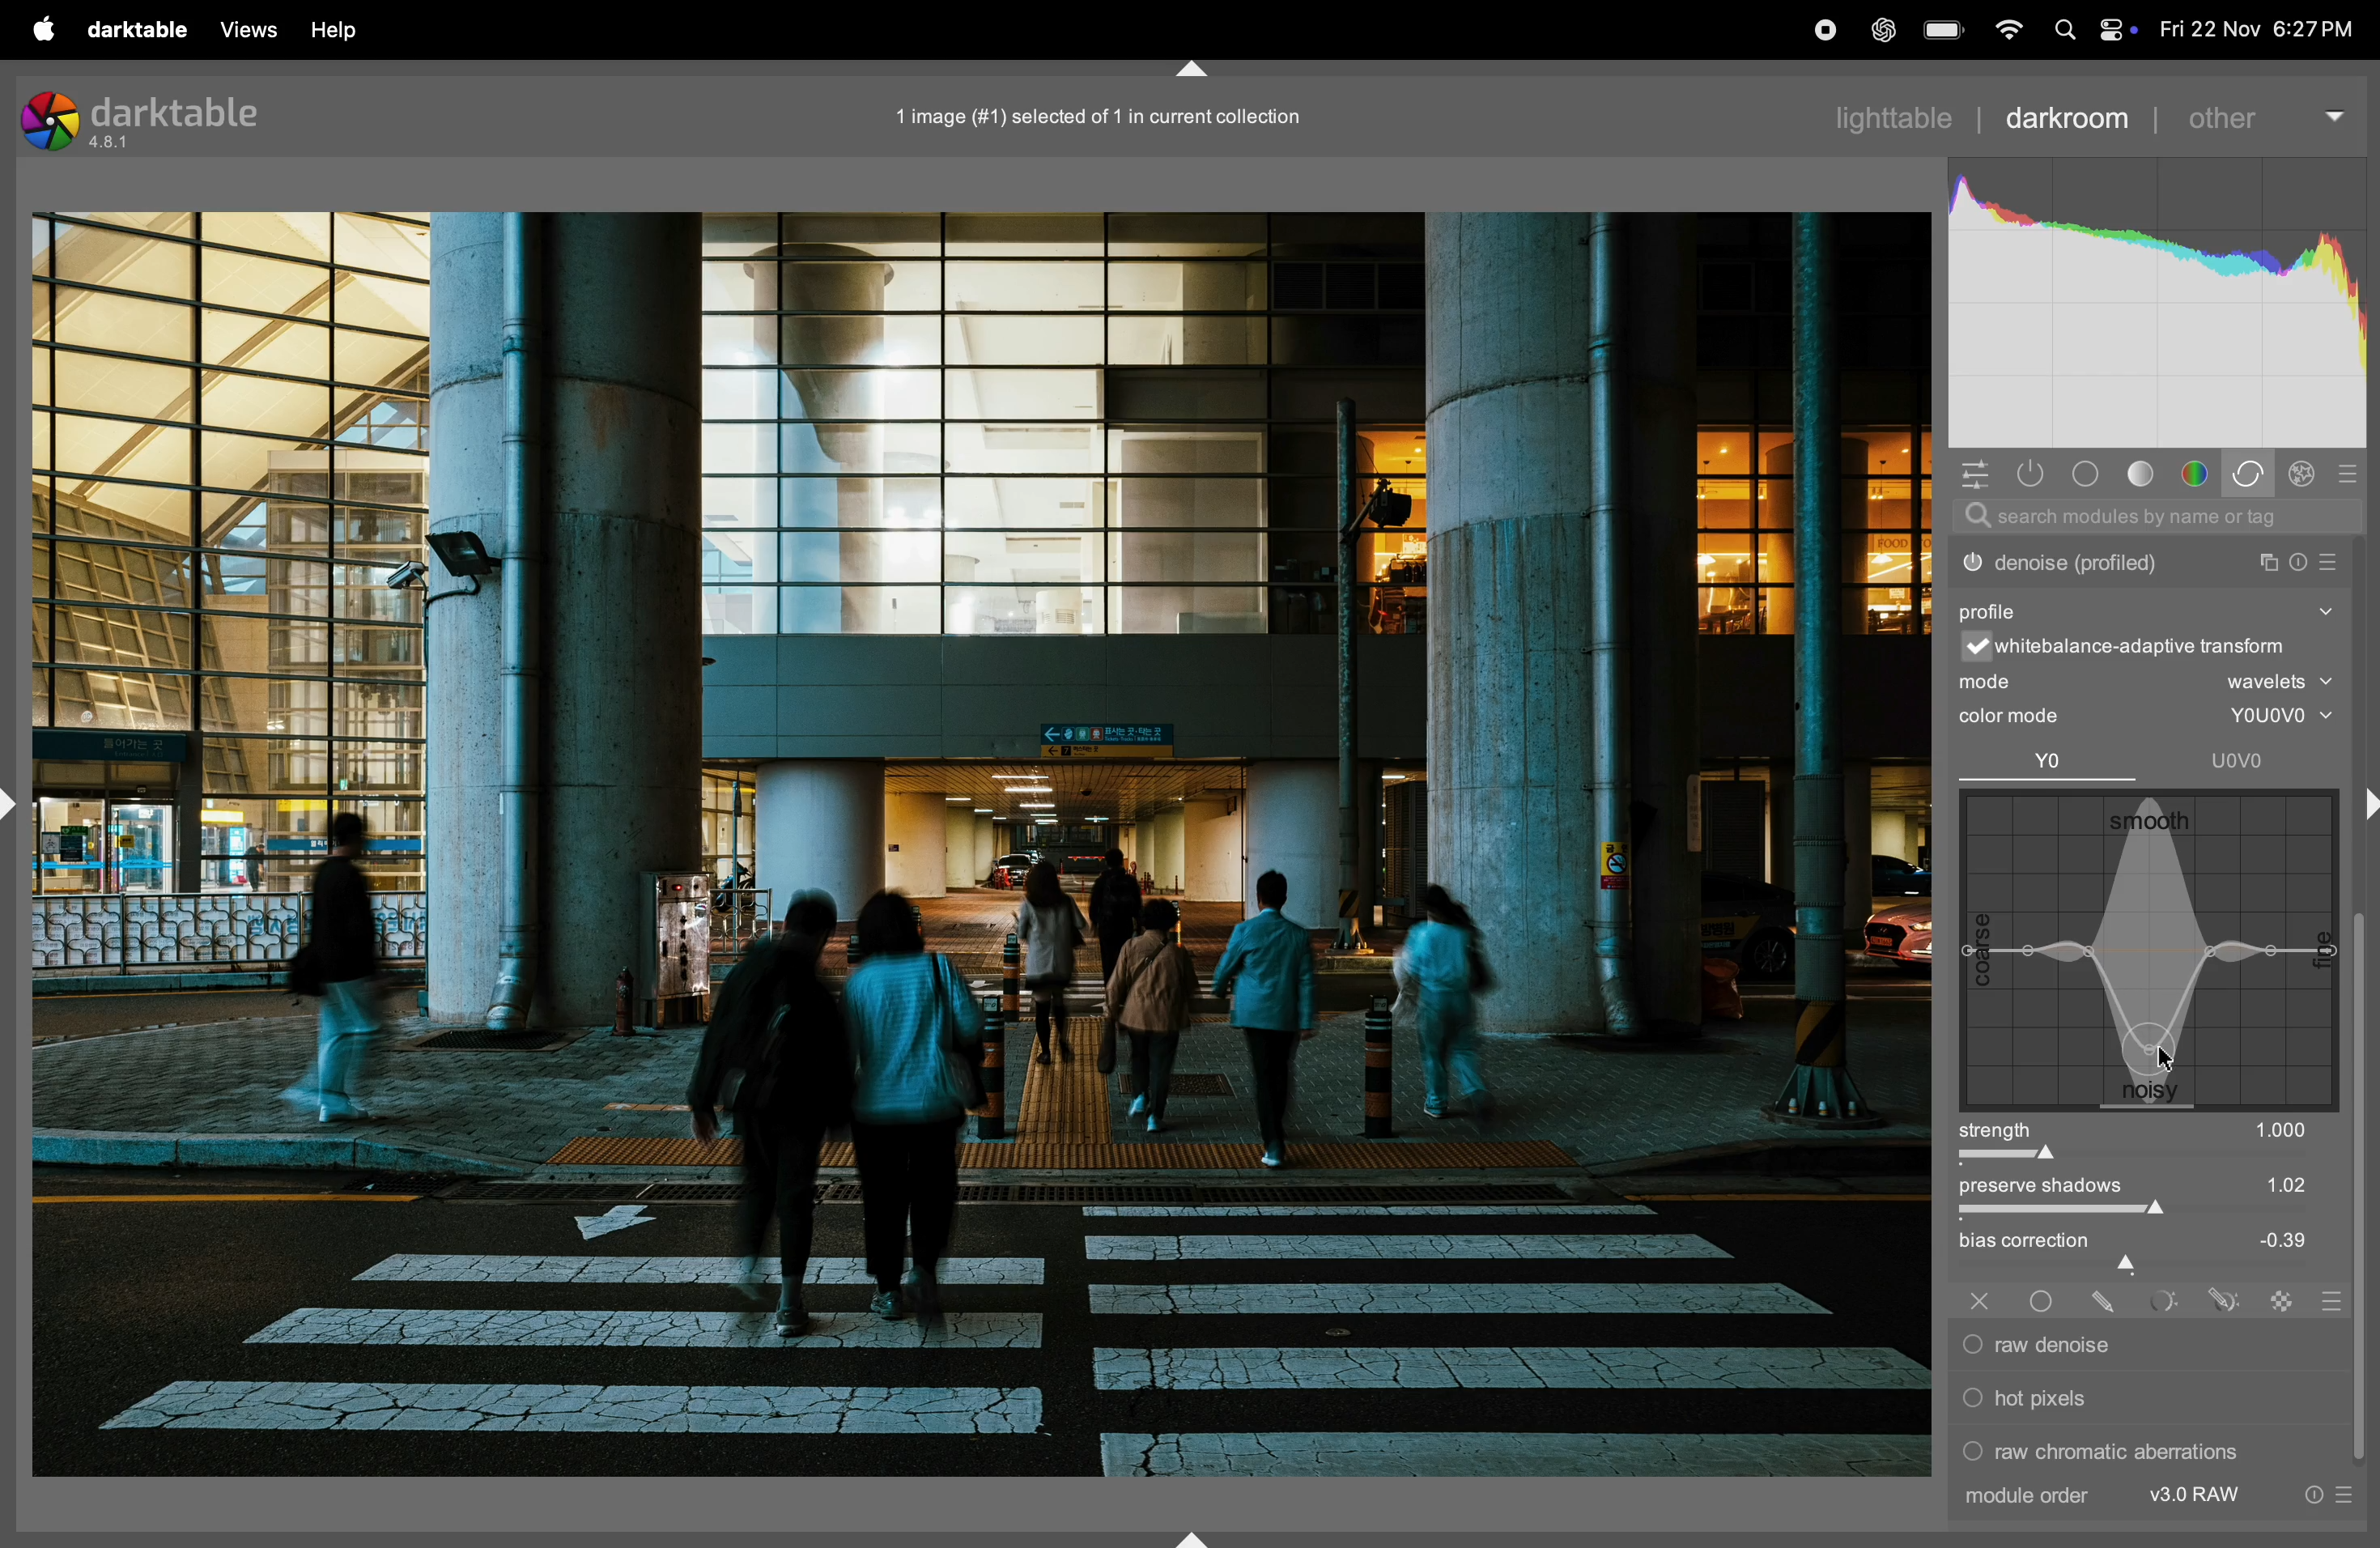  Describe the element at coordinates (1943, 31) in the screenshot. I see `battery` at that location.